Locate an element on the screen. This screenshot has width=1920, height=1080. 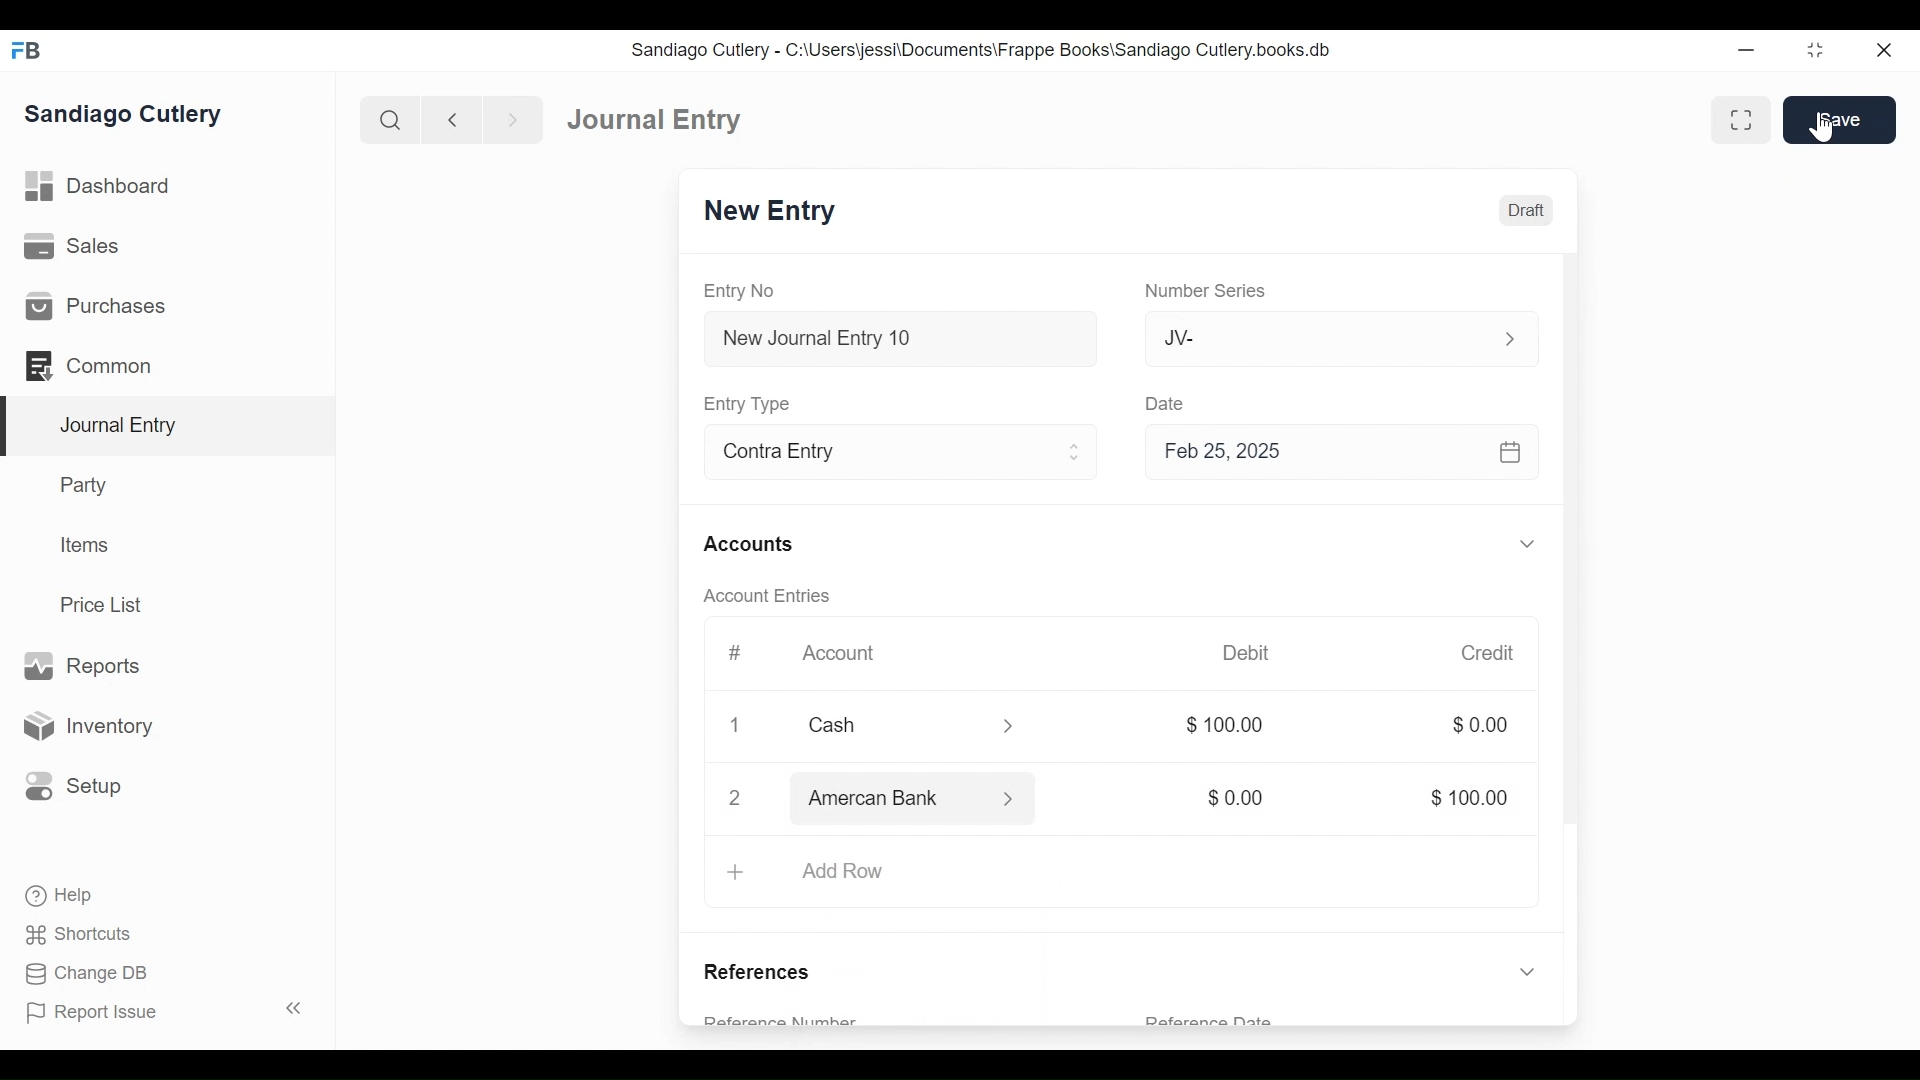
Add Row is located at coordinates (853, 868).